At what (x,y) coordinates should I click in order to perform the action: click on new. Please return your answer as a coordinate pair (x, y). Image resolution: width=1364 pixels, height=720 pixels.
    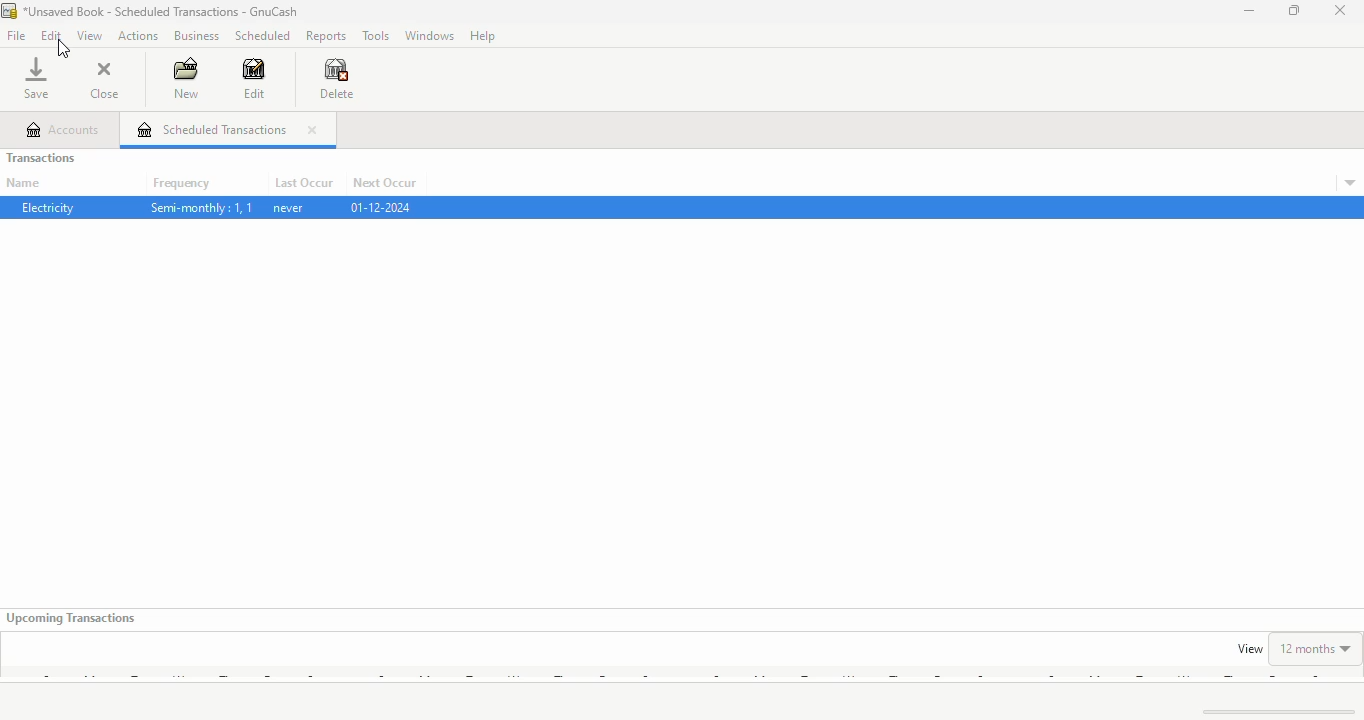
    Looking at the image, I should click on (187, 78).